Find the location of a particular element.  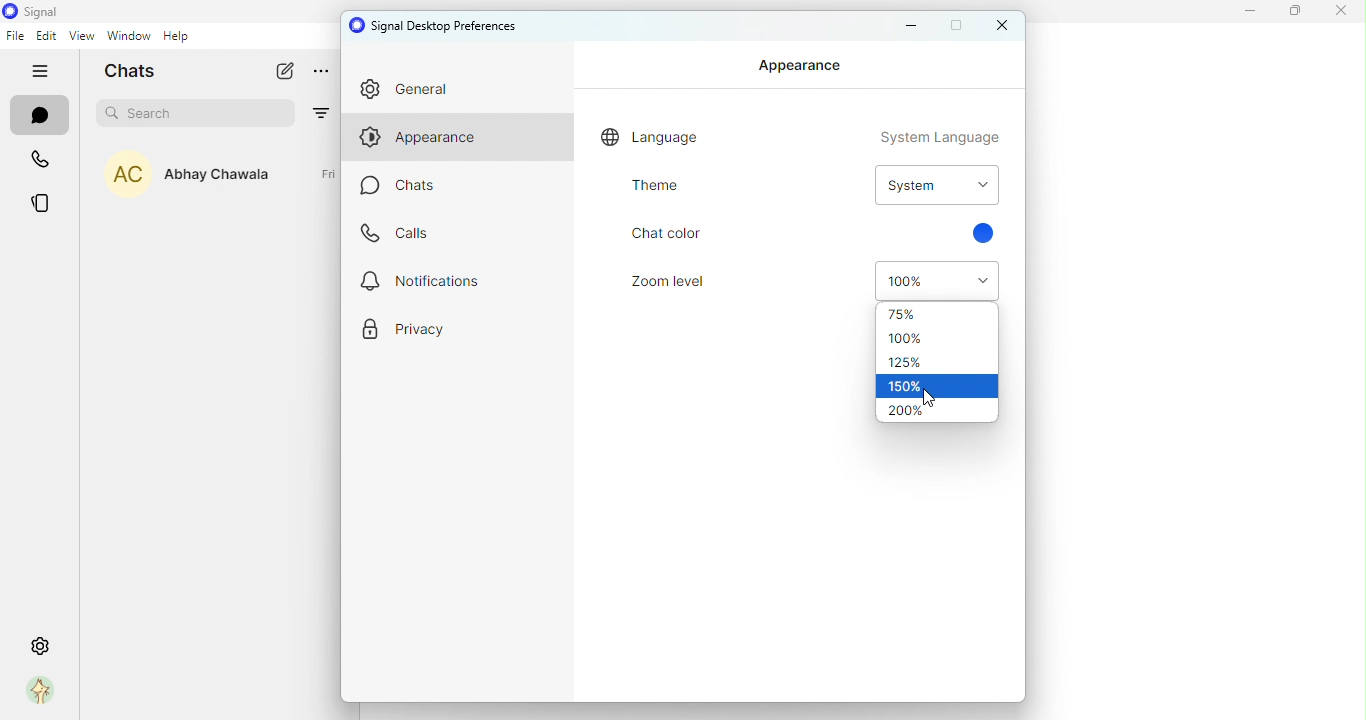

stories is located at coordinates (41, 202).